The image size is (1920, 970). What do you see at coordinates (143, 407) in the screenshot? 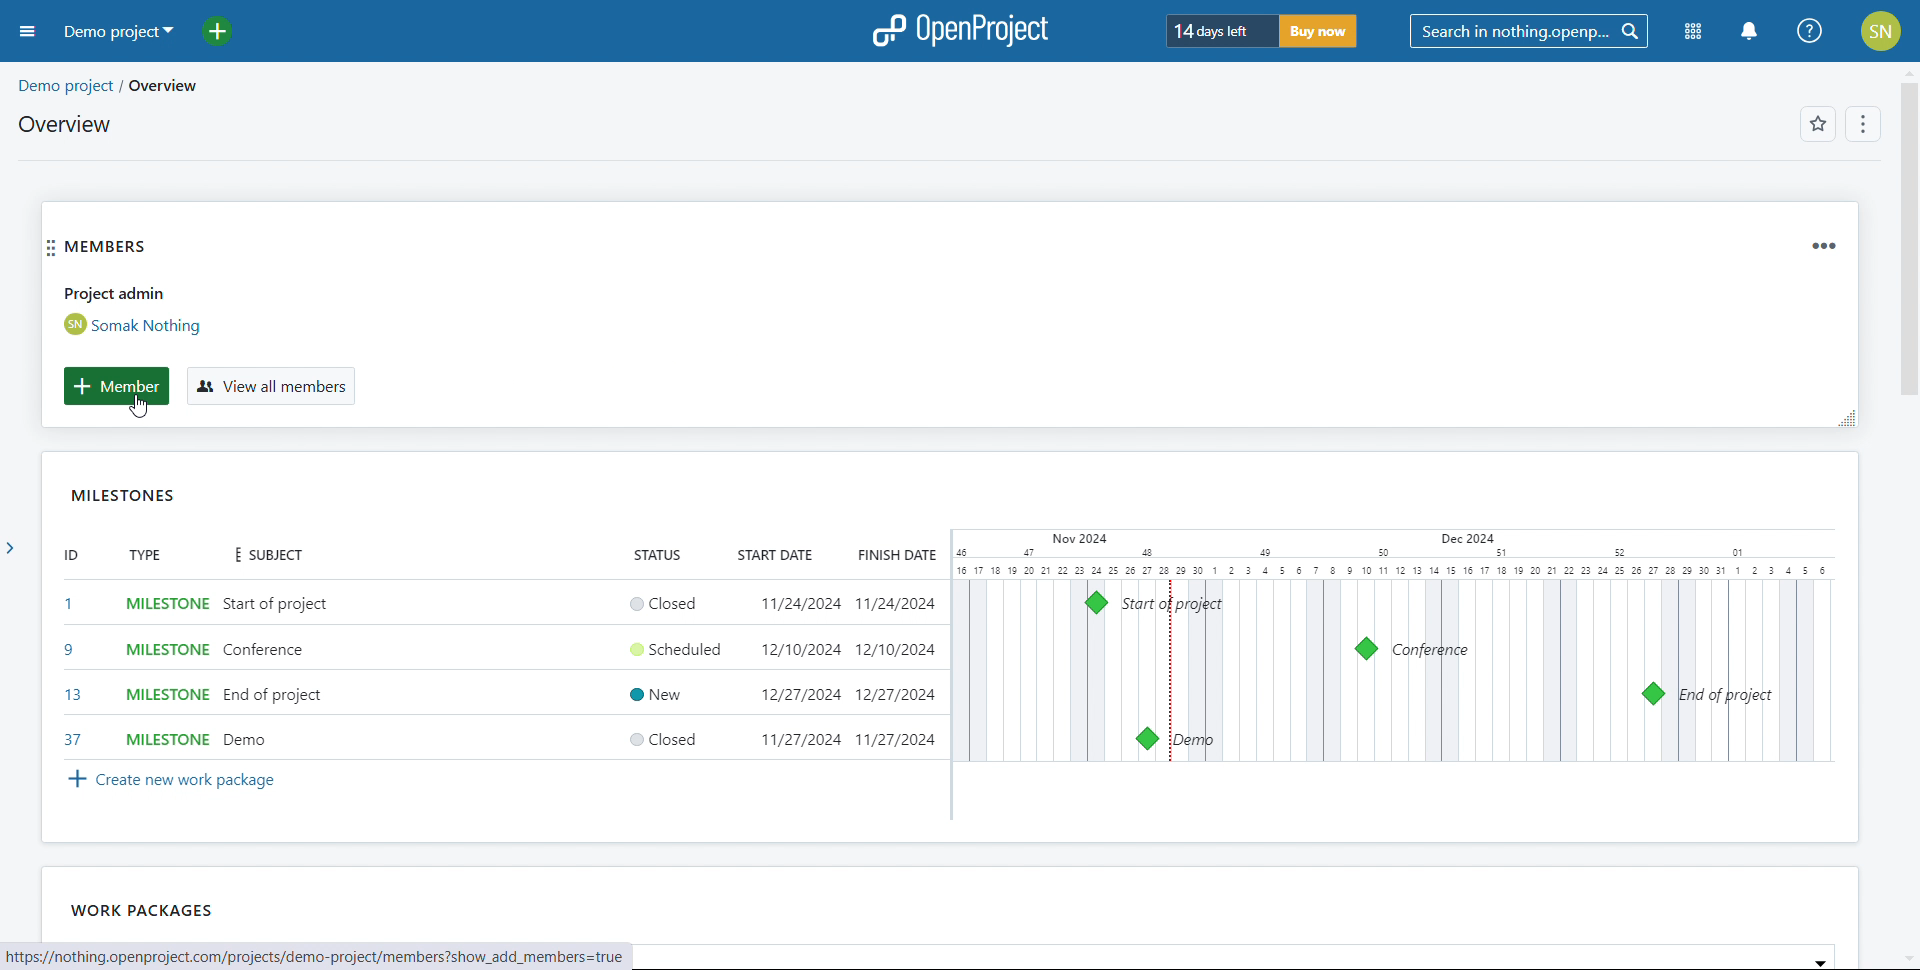
I see `cursor` at bounding box center [143, 407].